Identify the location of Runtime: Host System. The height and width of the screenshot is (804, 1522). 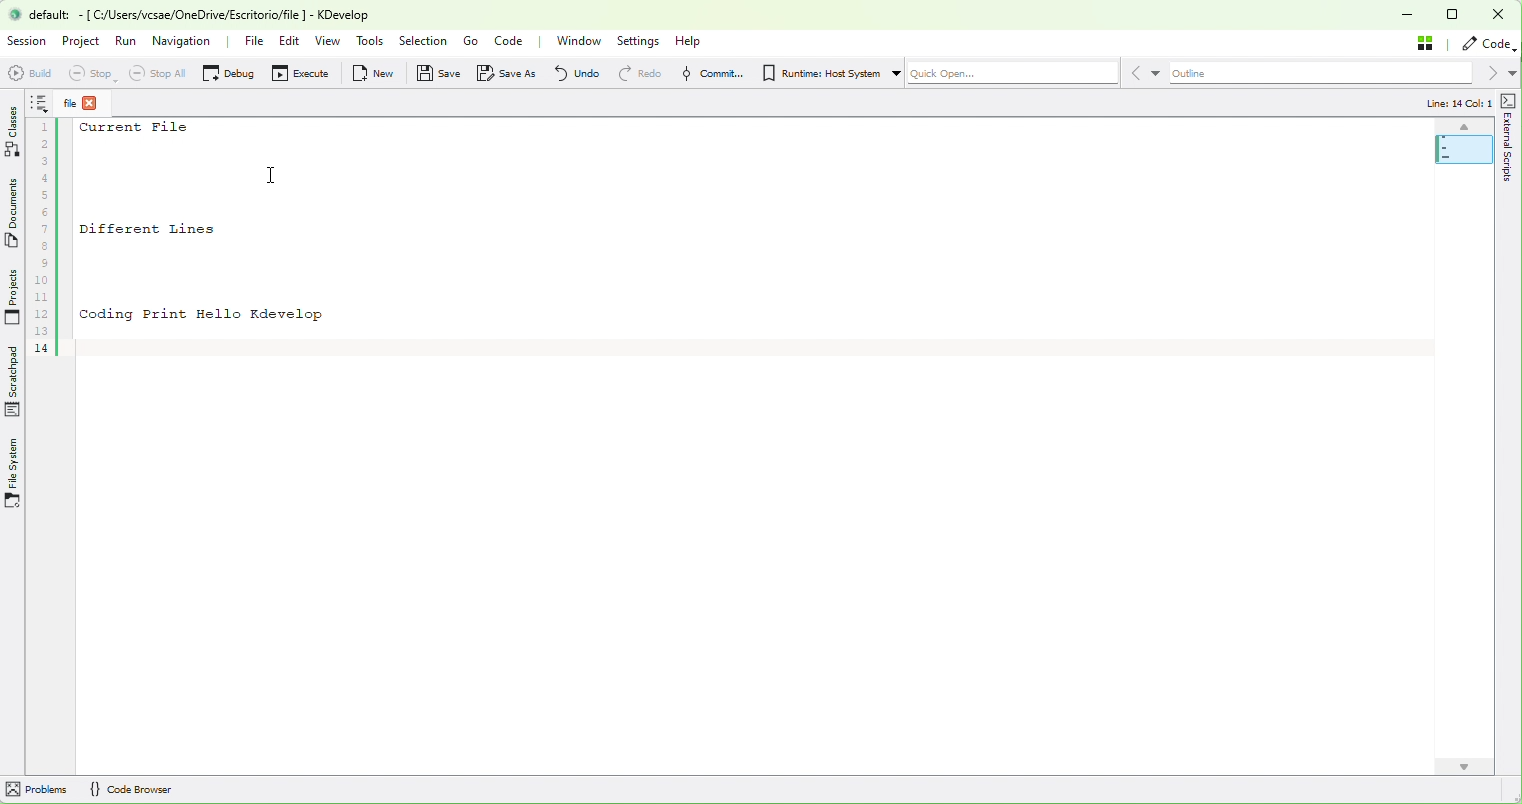
(827, 72).